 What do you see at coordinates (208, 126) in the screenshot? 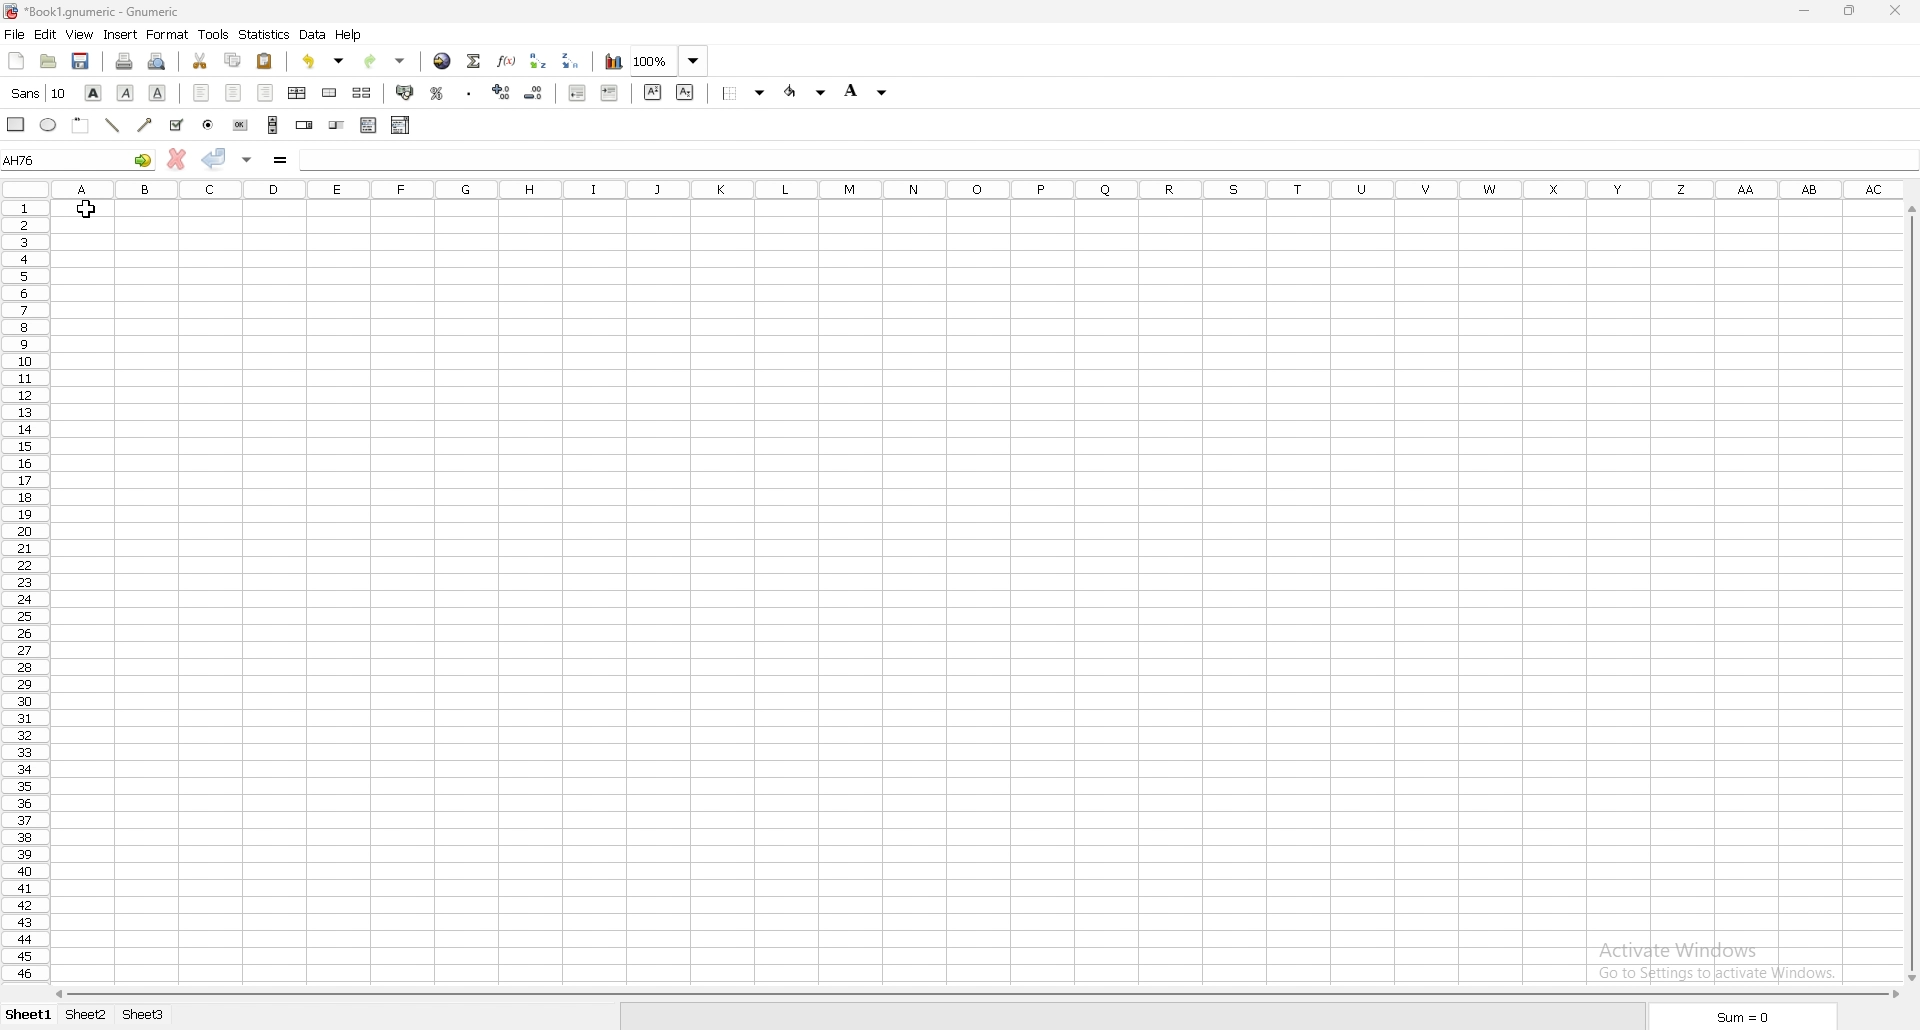
I see `radio button` at bounding box center [208, 126].